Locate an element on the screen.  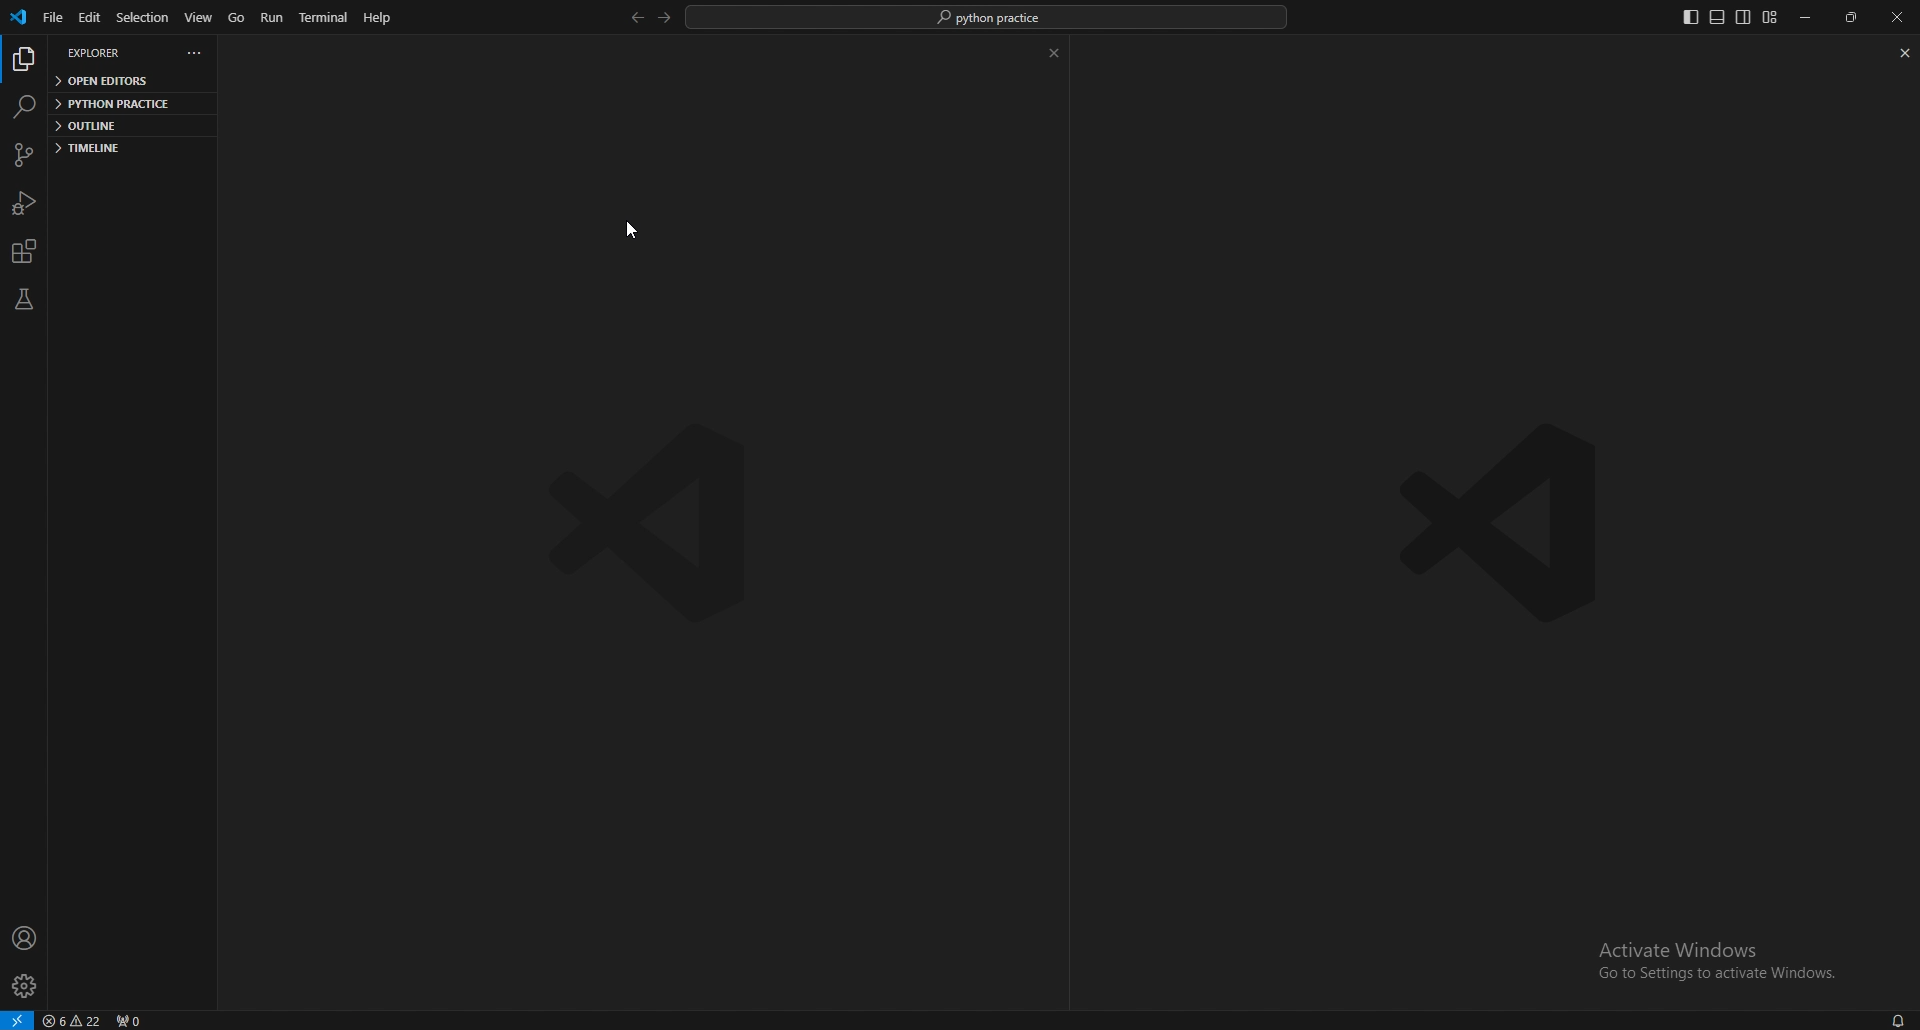
selection is located at coordinates (142, 17).